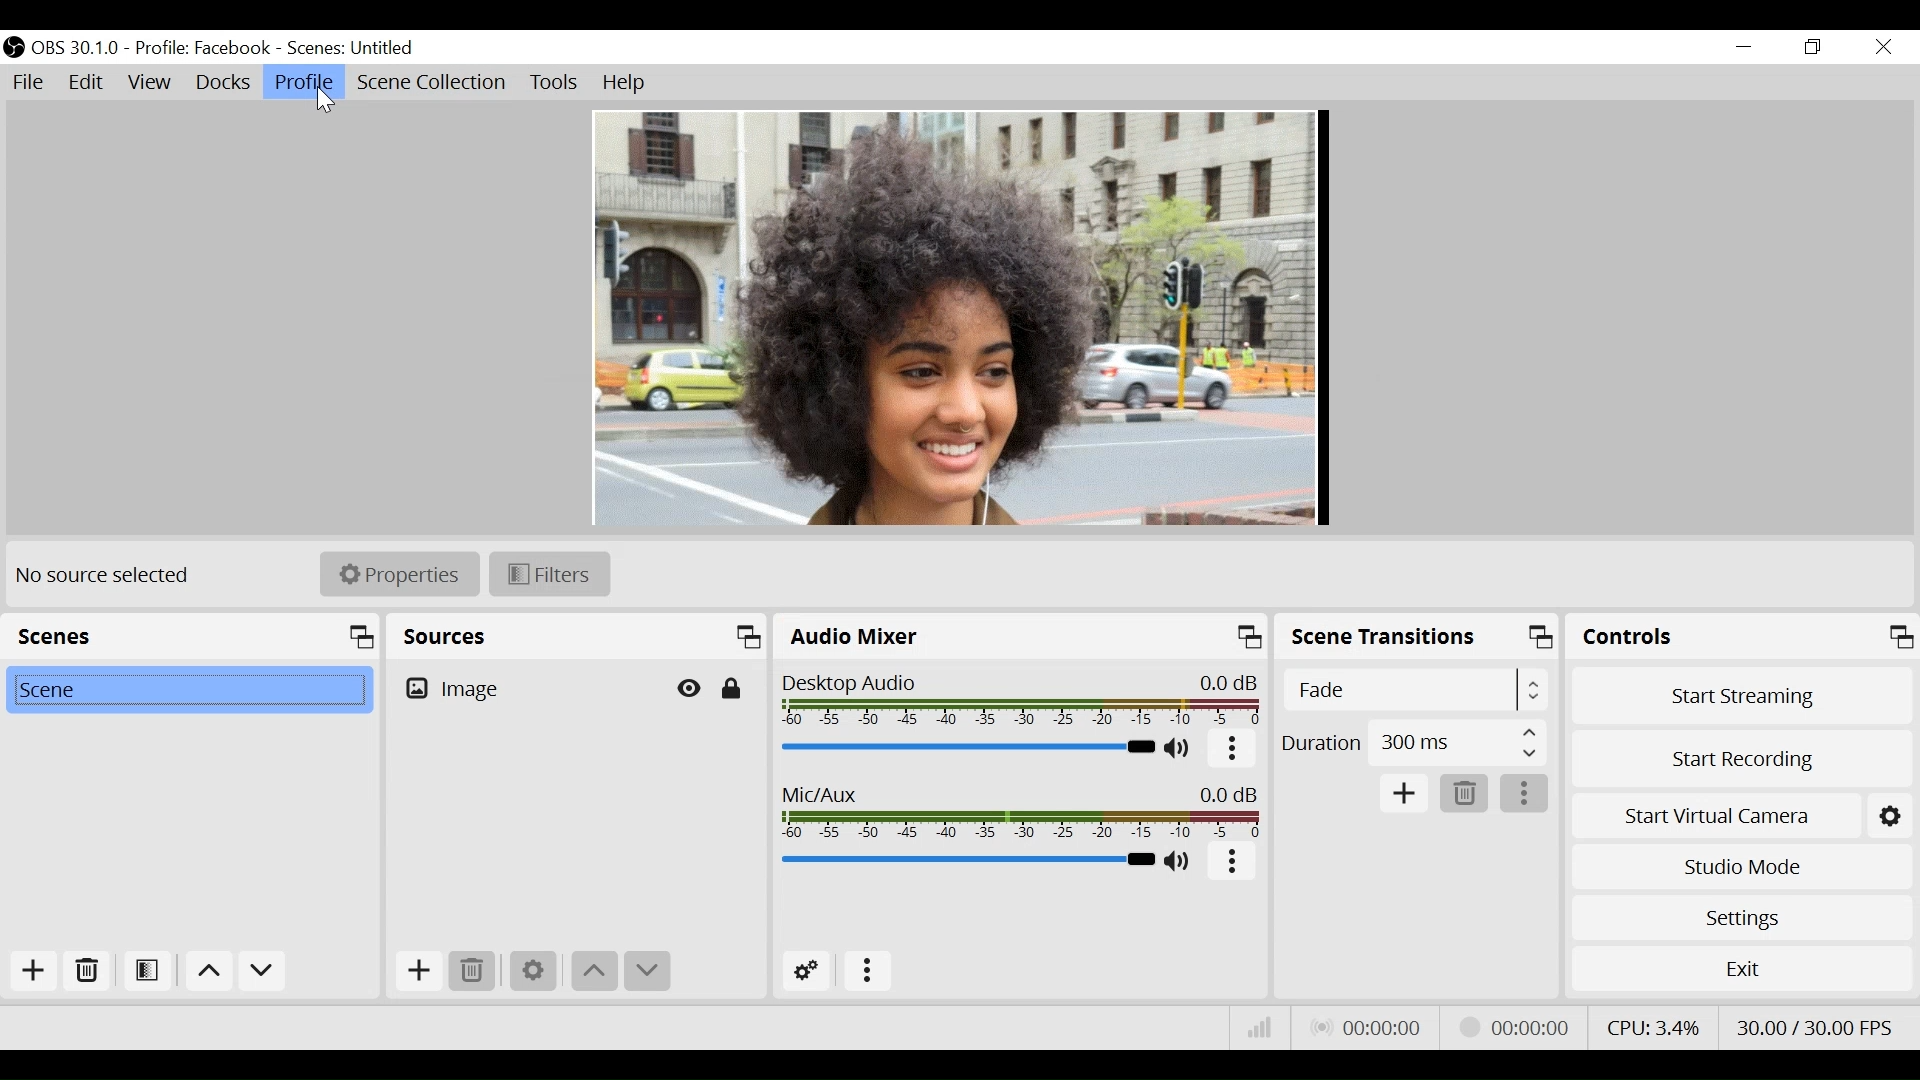 The image size is (1920, 1080). Describe the element at coordinates (28, 973) in the screenshot. I see `Add` at that location.